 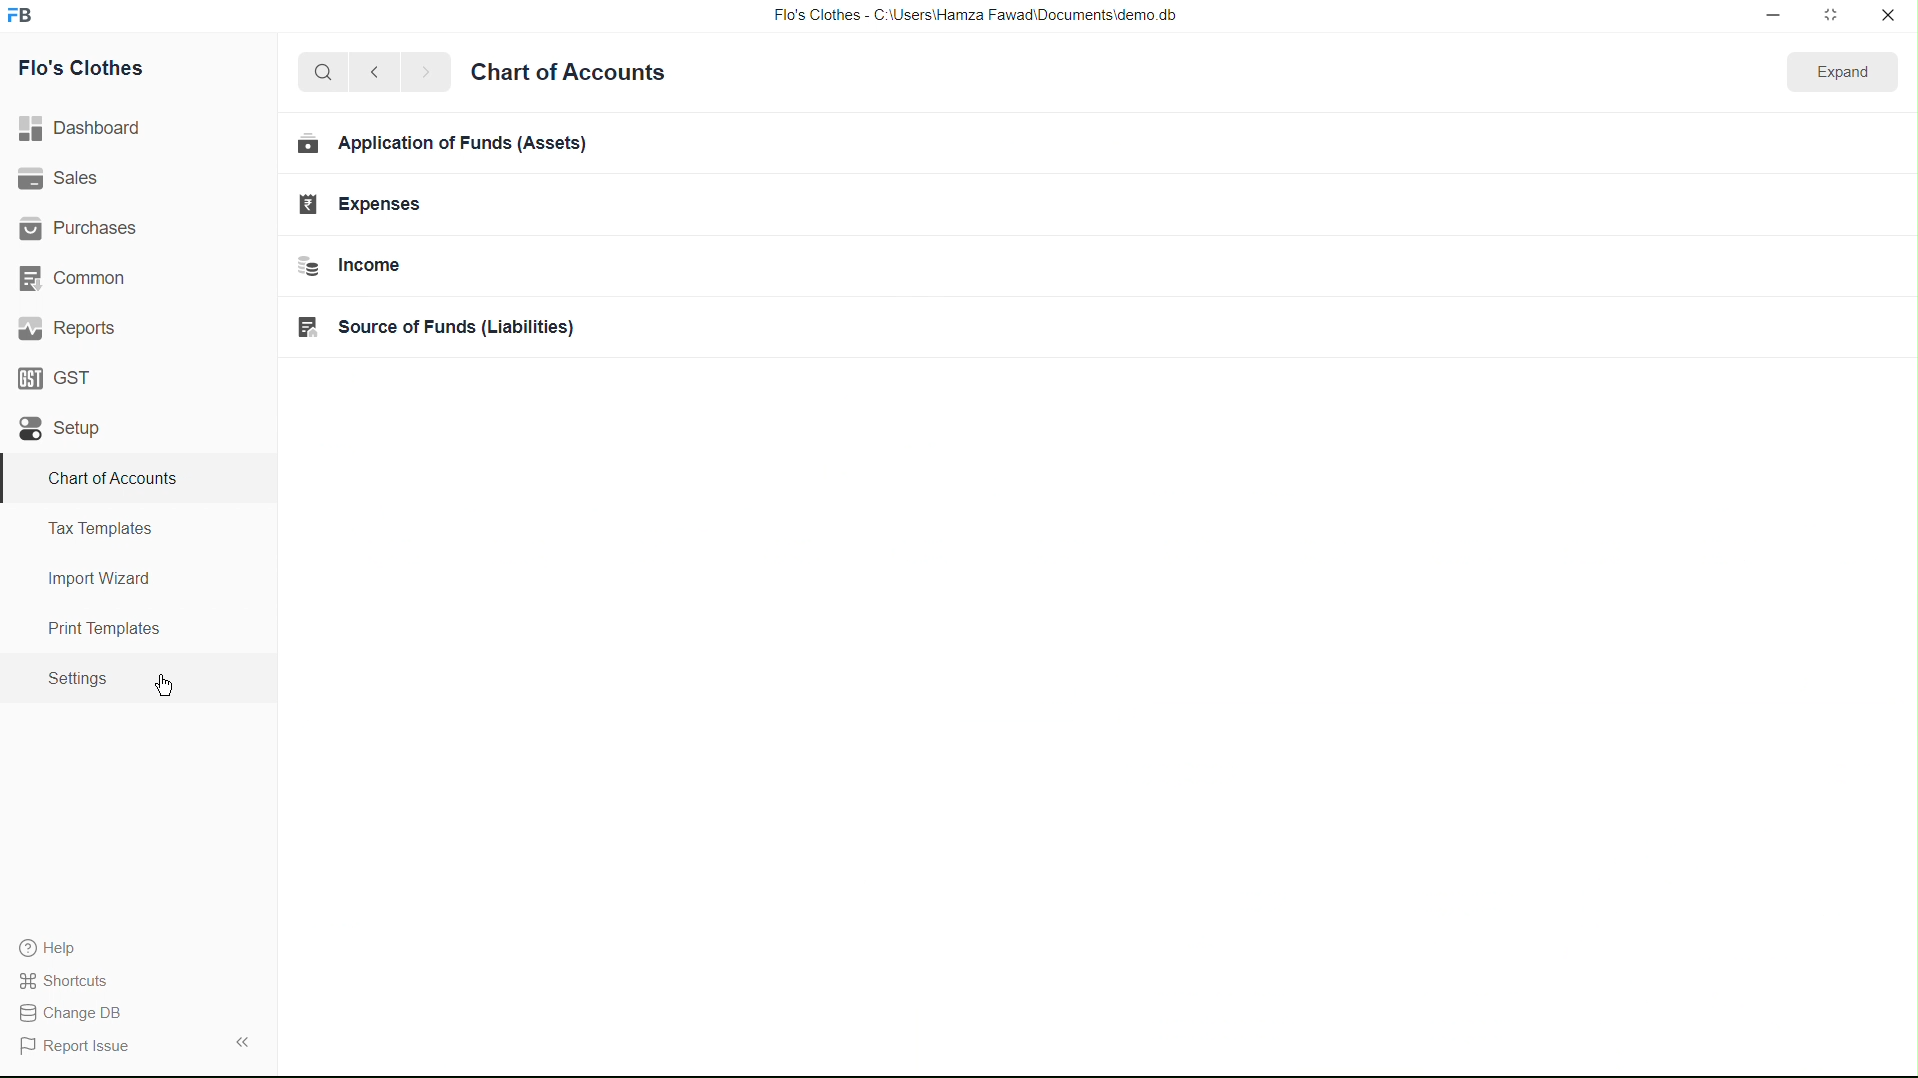 What do you see at coordinates (570, 72) in the screenshot?
I see `Chart of Accounts` at bounding box center [570, 72].